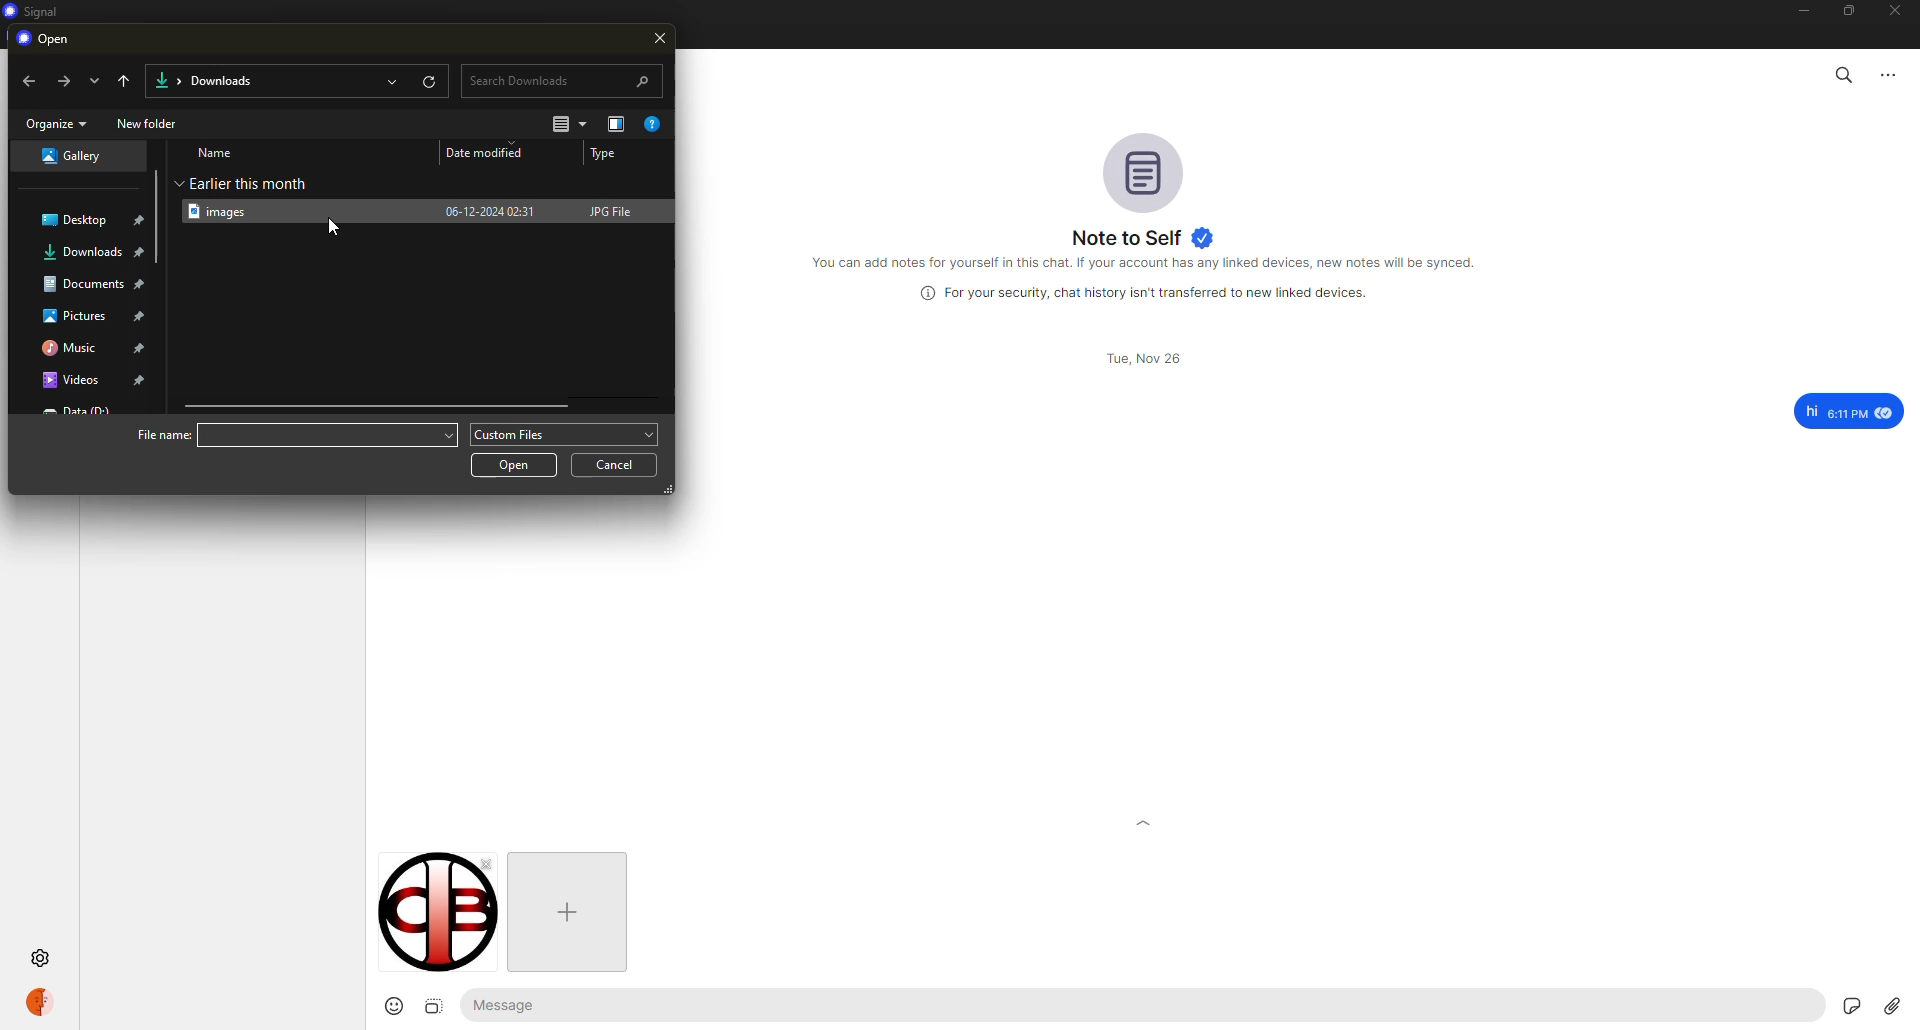  Describe the element at coordinates (93, 80) in the screenshot. I see `down` at that location.